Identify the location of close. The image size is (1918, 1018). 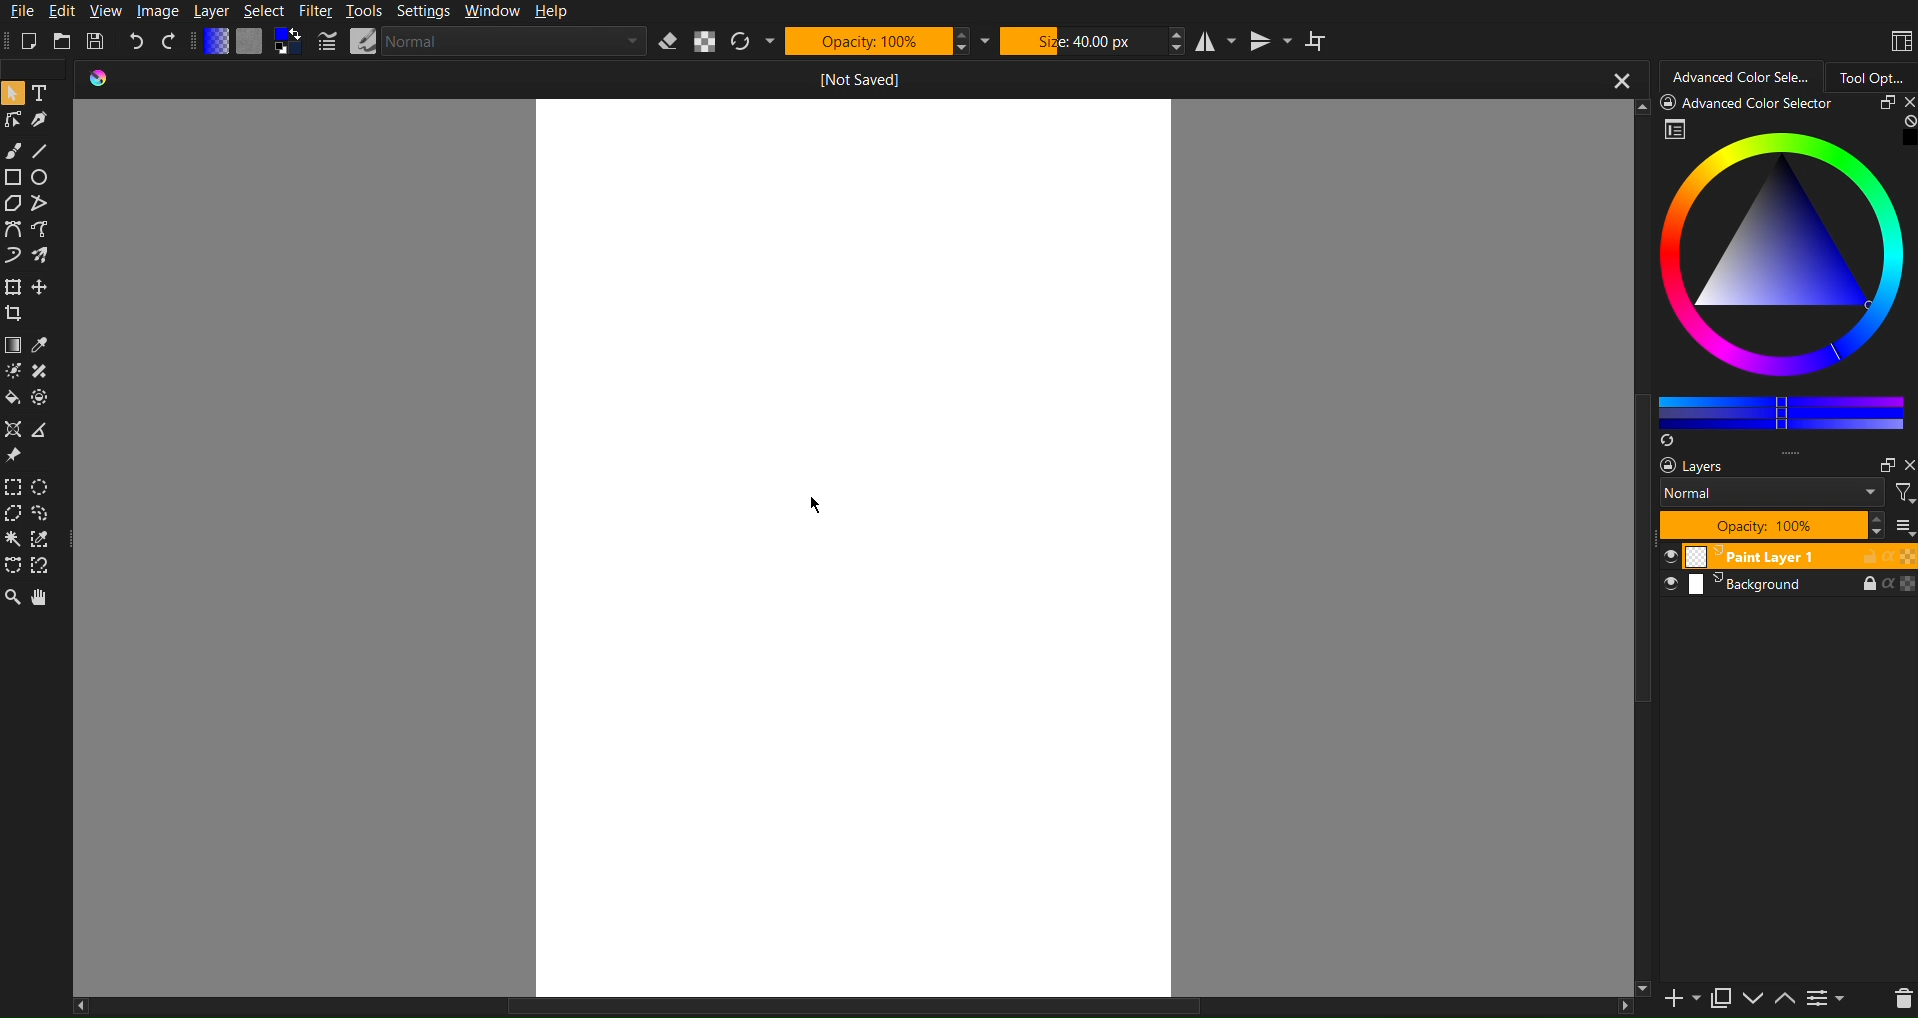
(1907, 461).